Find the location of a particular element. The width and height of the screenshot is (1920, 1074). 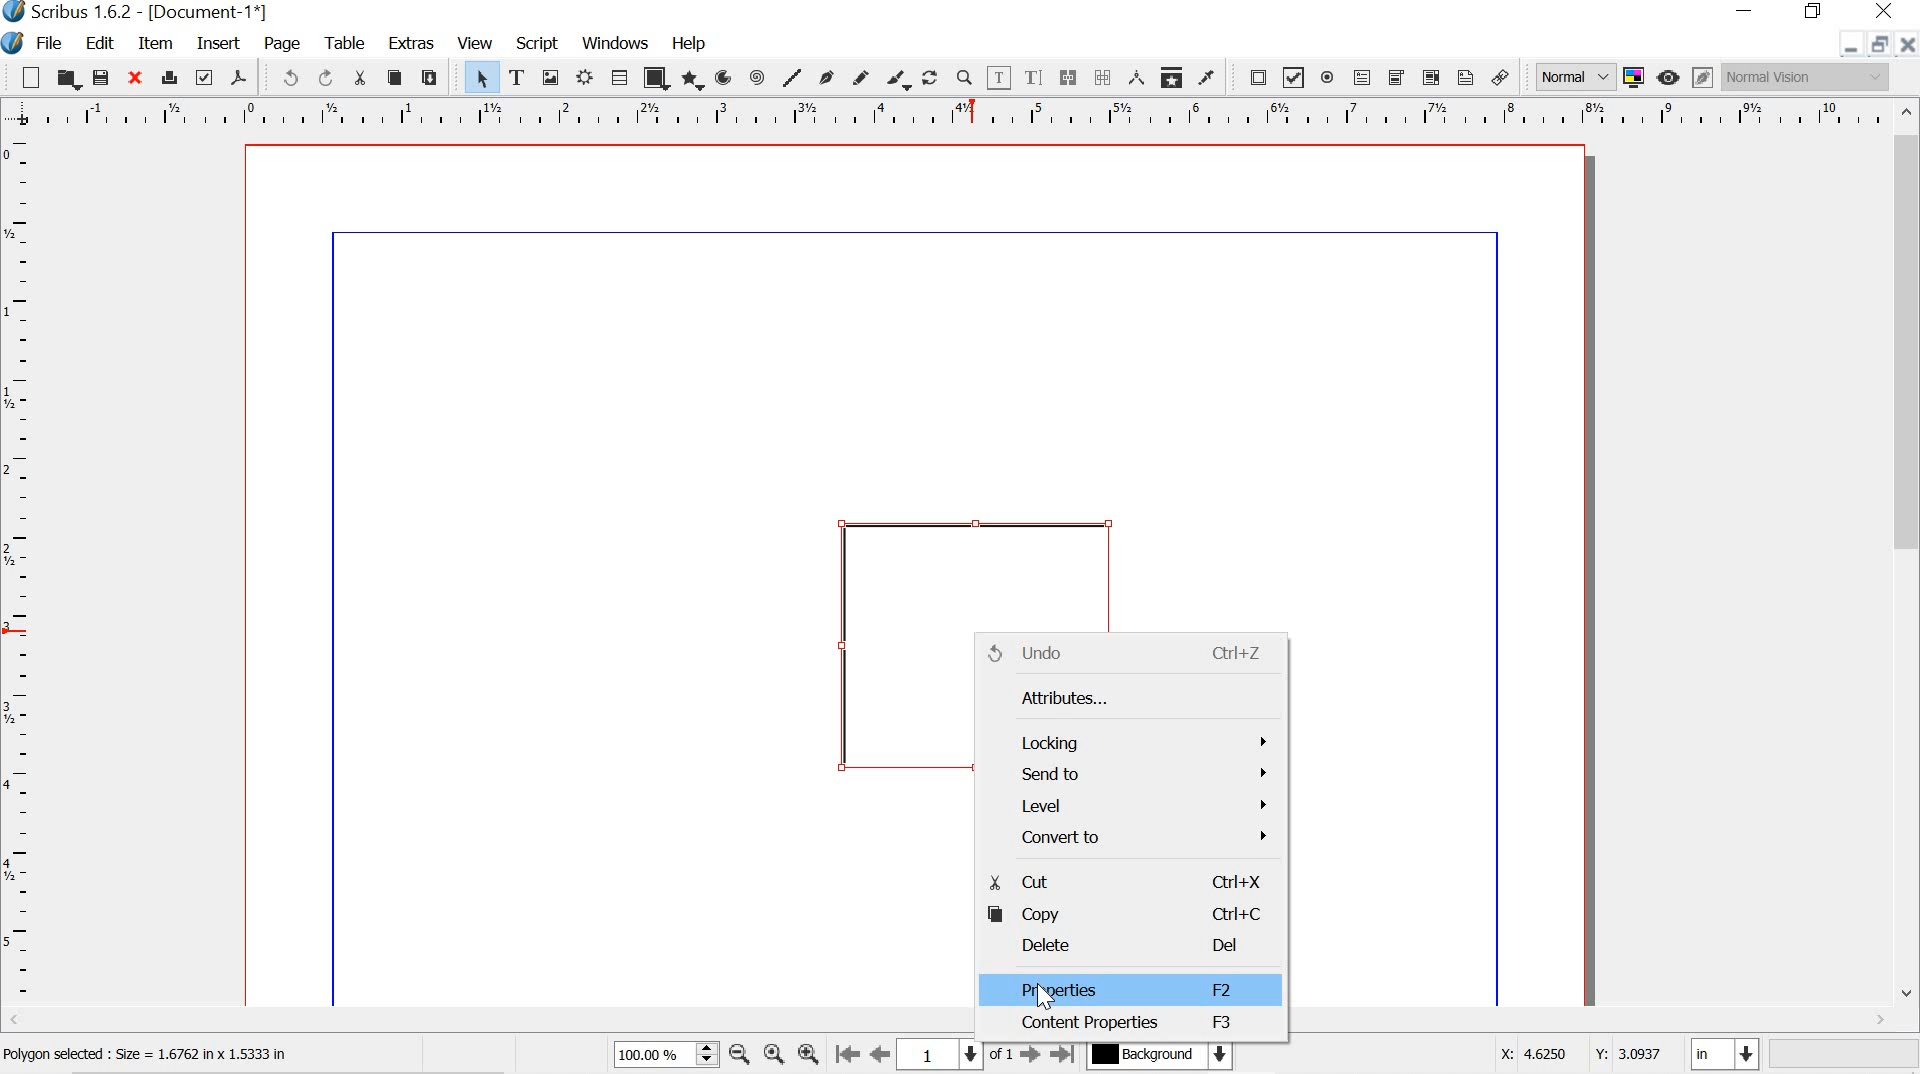

cut is located at coordinates (360, 78).